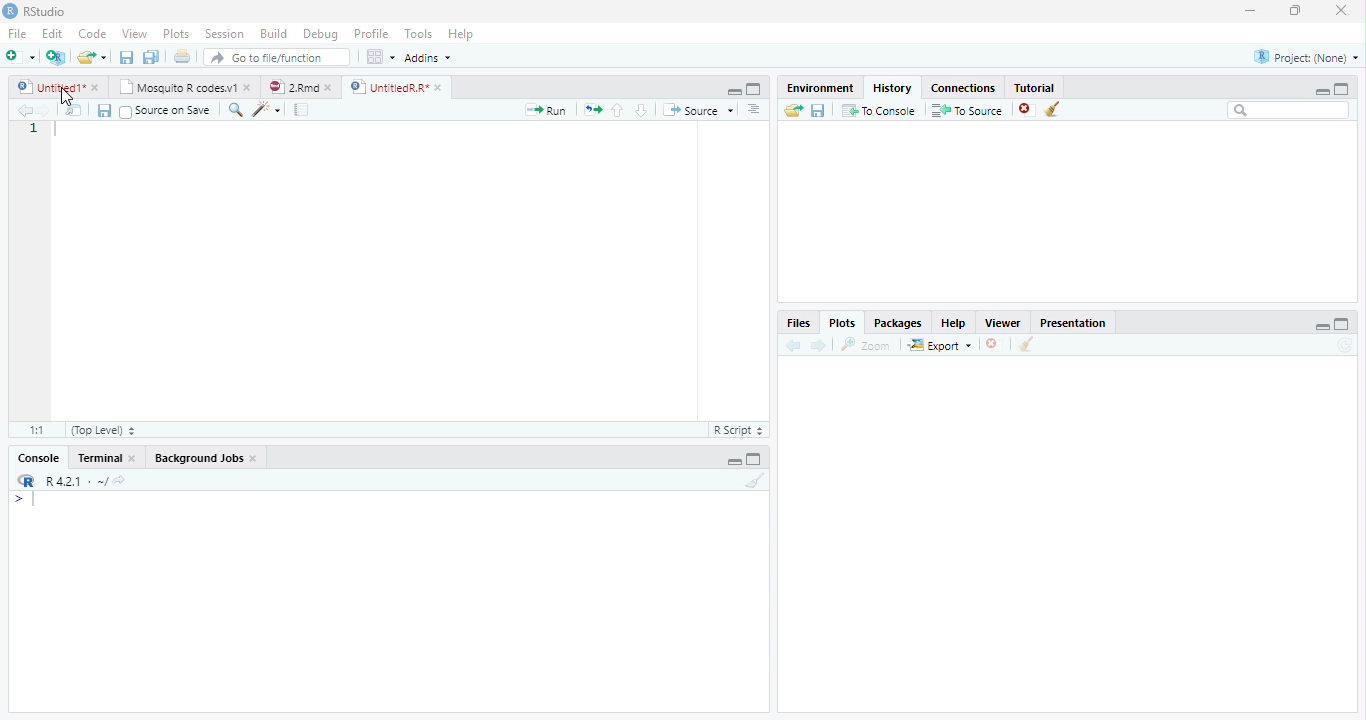 This screenshot has height=720, width=1366. I want to click on Plots, so click(843, 322).